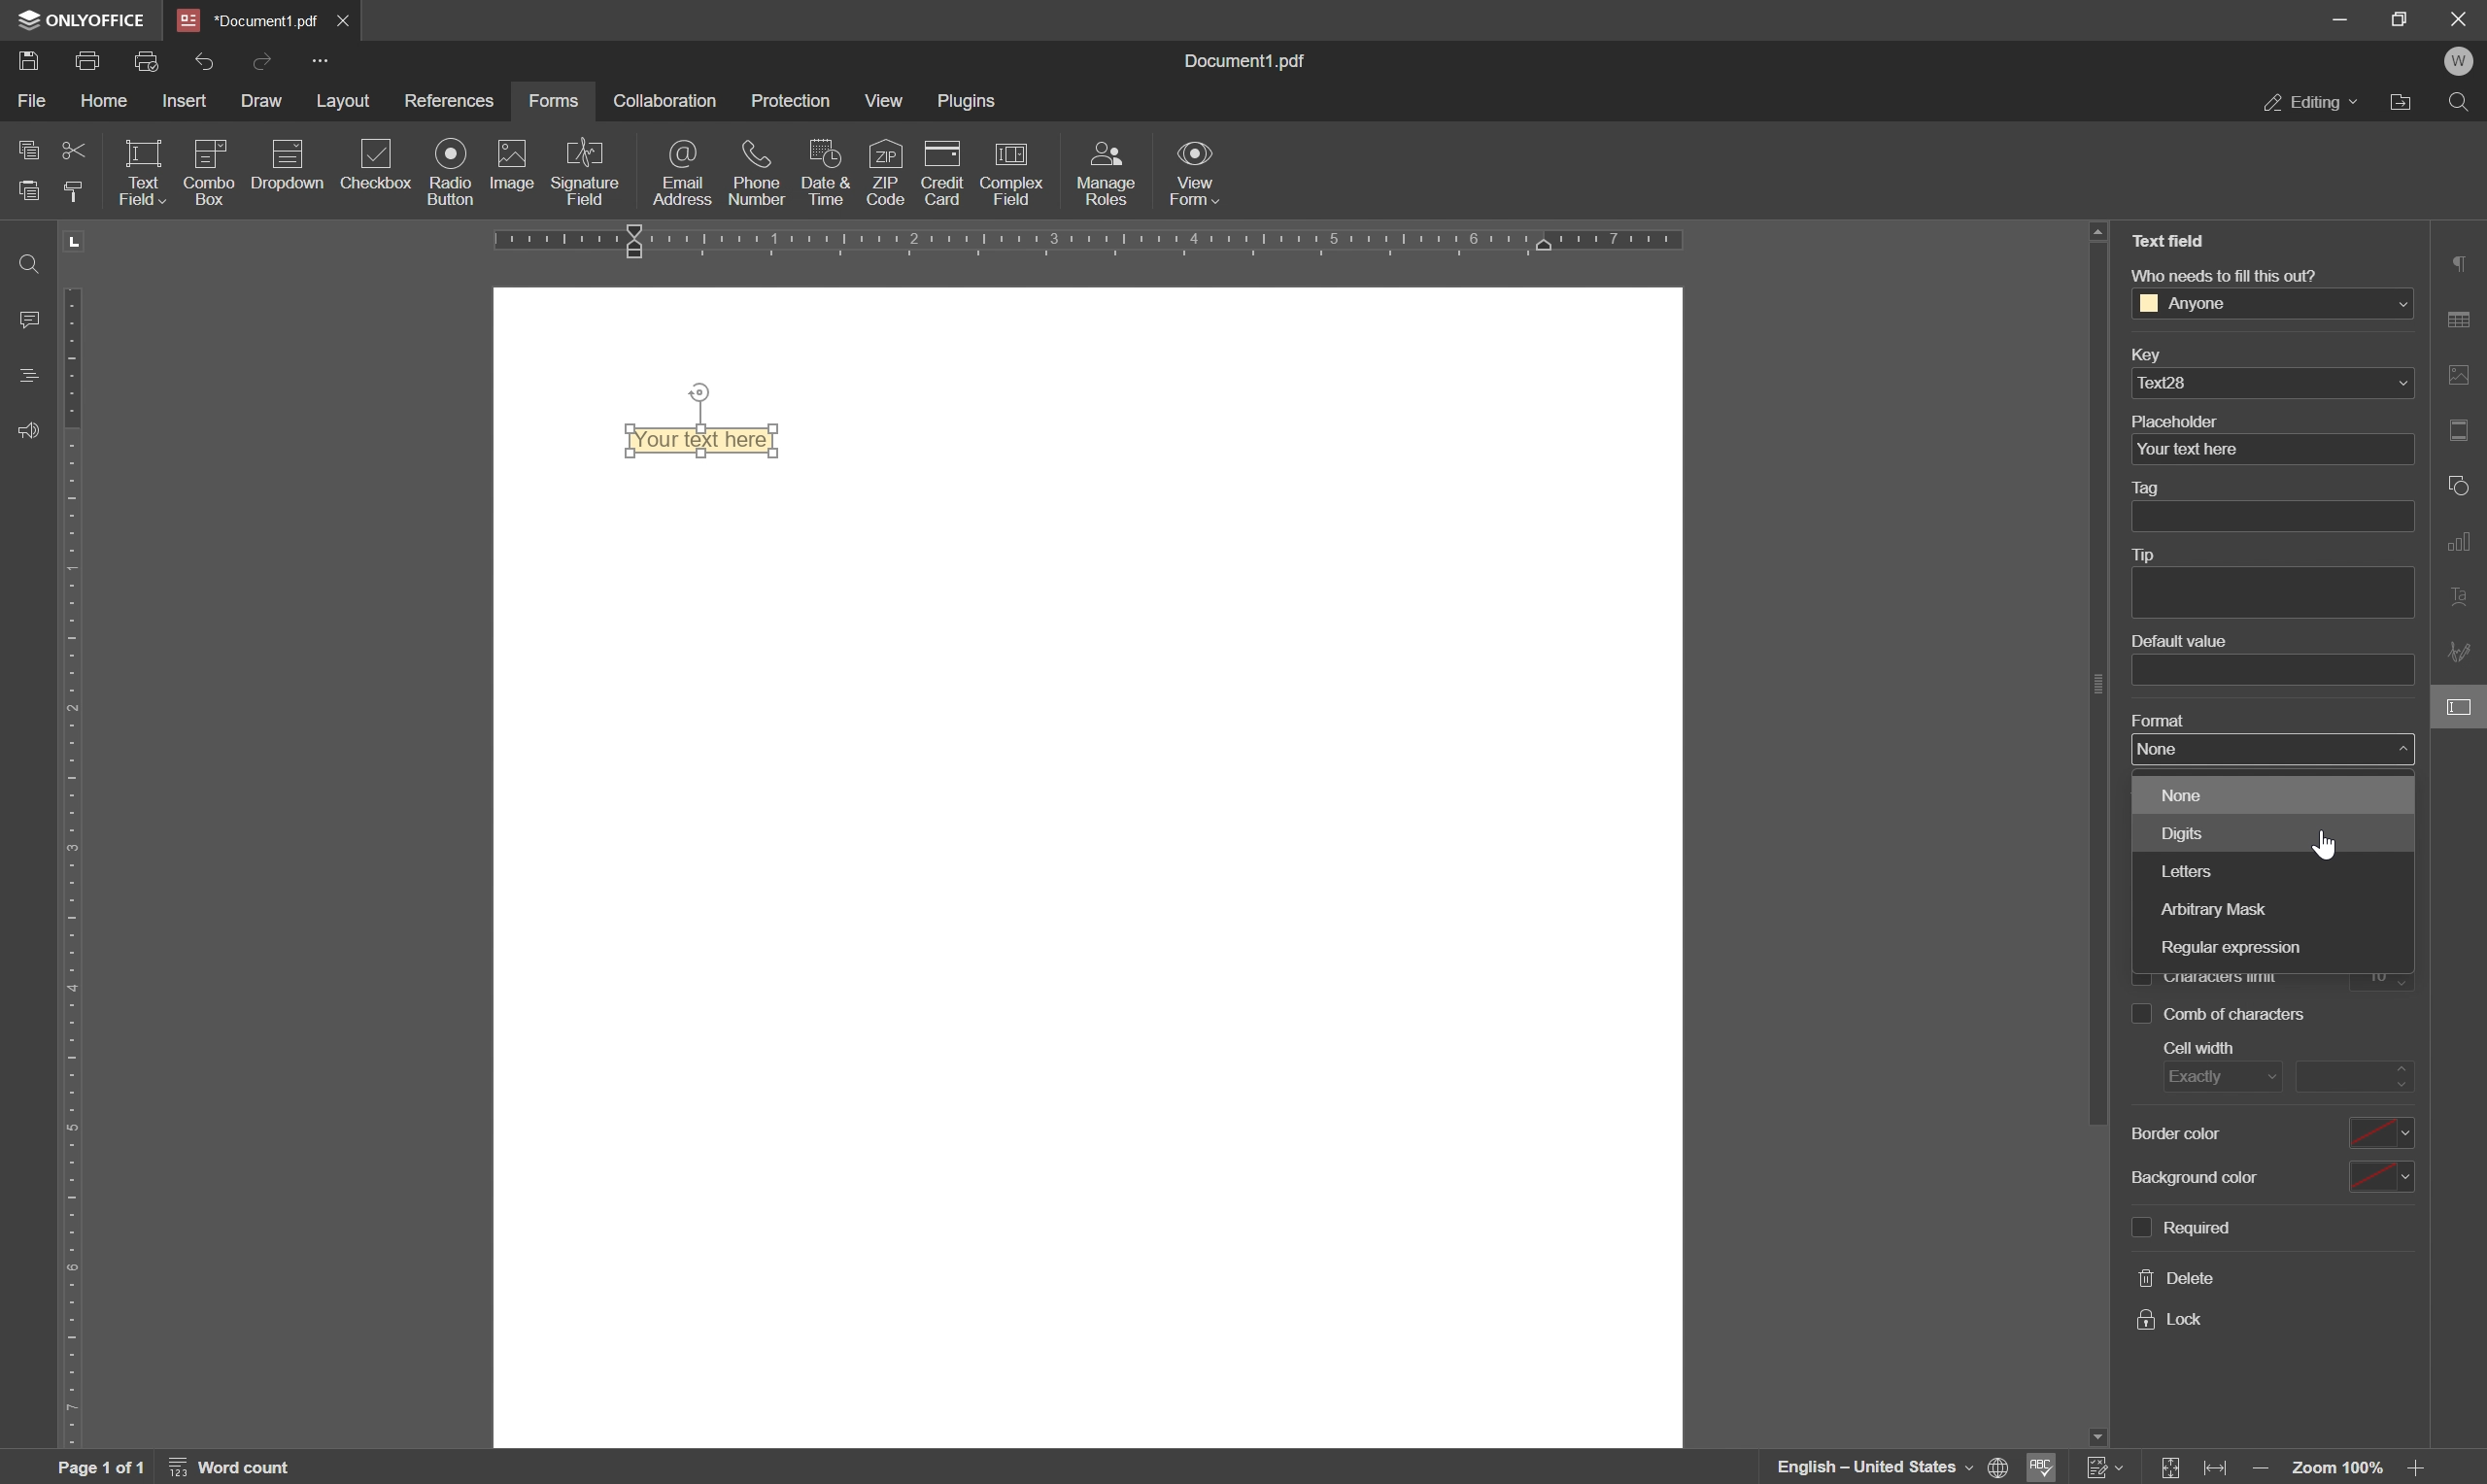  I want to click on text28, so click(2269, 385).